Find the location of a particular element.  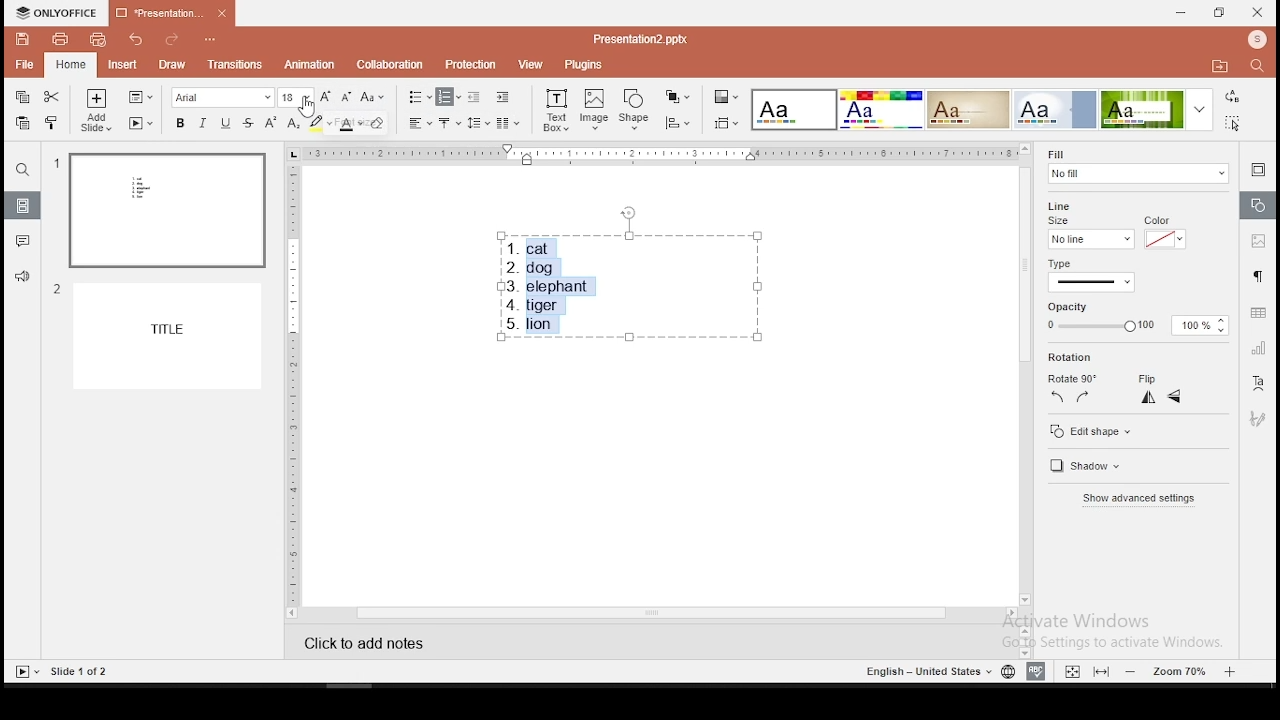

find is located at coordinates (24, 172).